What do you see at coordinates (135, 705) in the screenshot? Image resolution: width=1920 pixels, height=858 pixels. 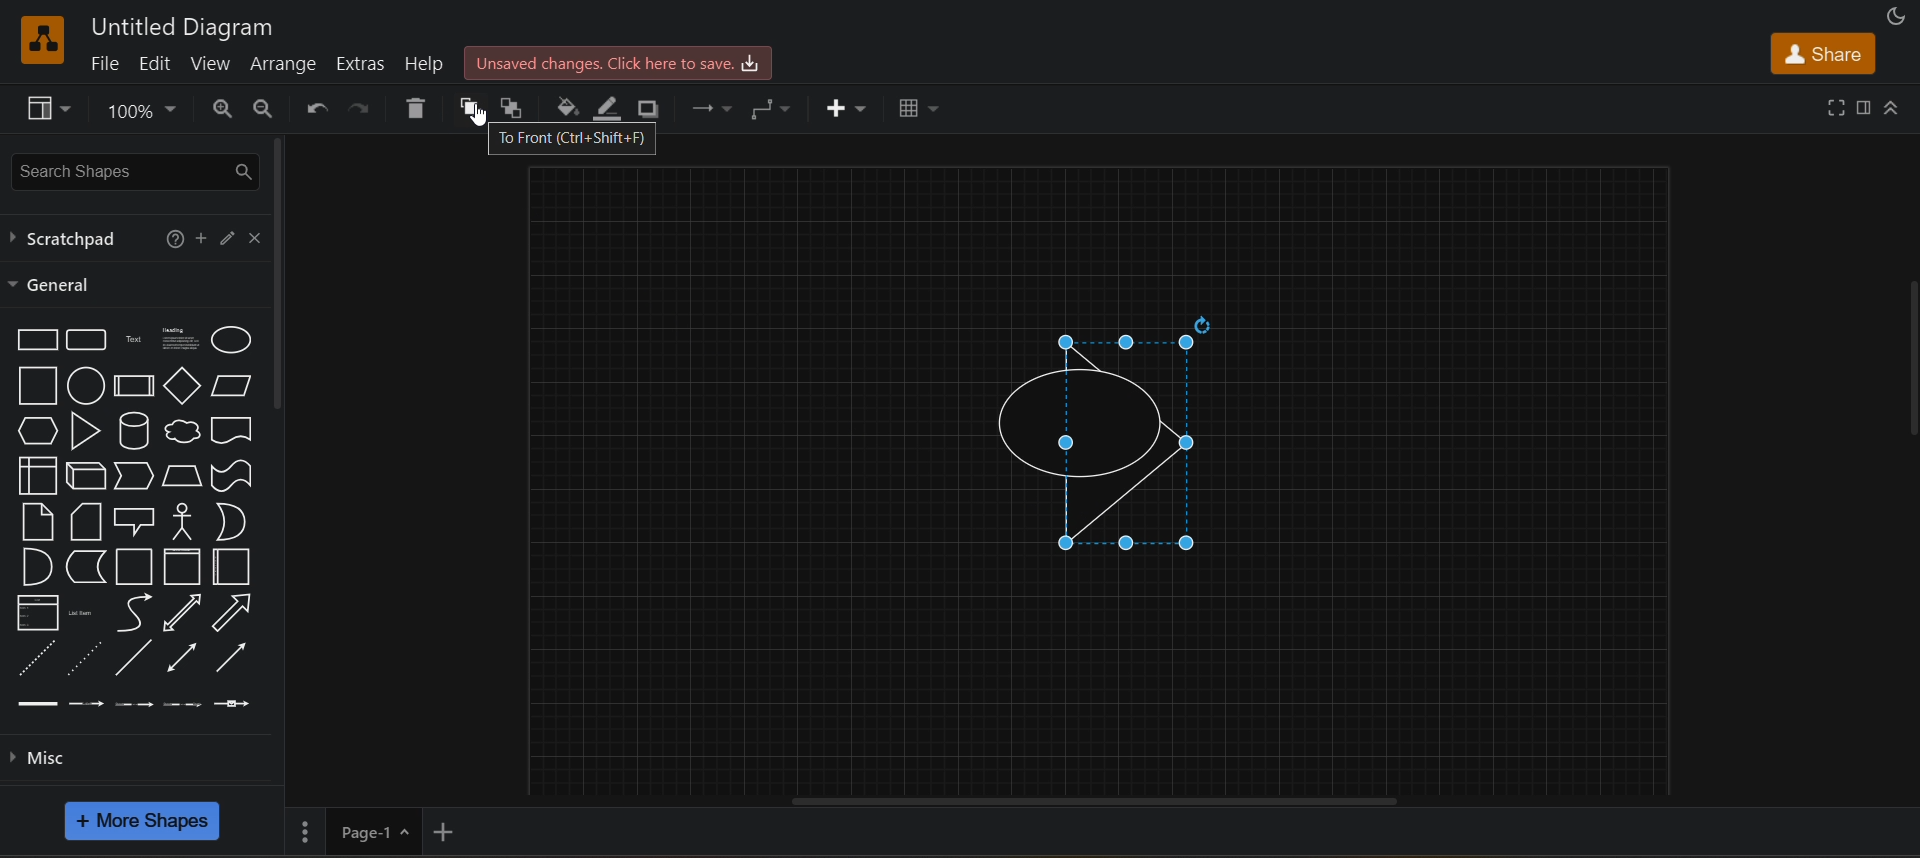 I see `connector with 2 label` at bounding box center [135, 705].